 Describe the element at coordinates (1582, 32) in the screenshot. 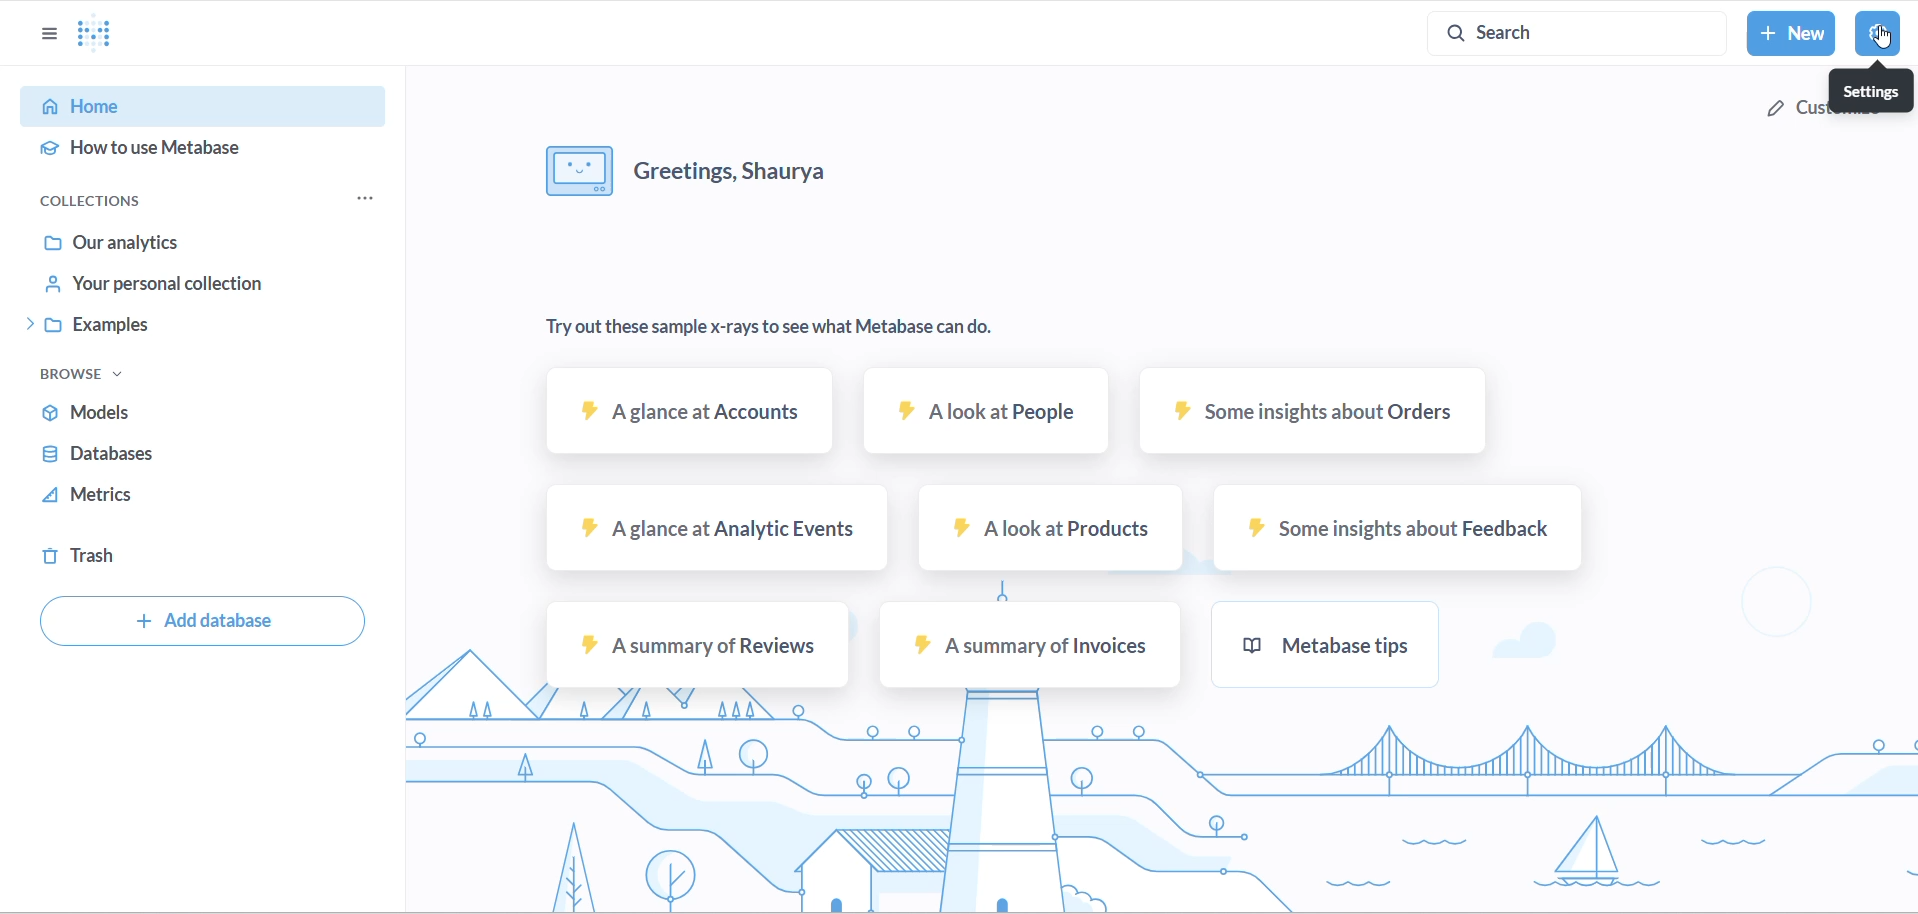

I see `search button` at that location.